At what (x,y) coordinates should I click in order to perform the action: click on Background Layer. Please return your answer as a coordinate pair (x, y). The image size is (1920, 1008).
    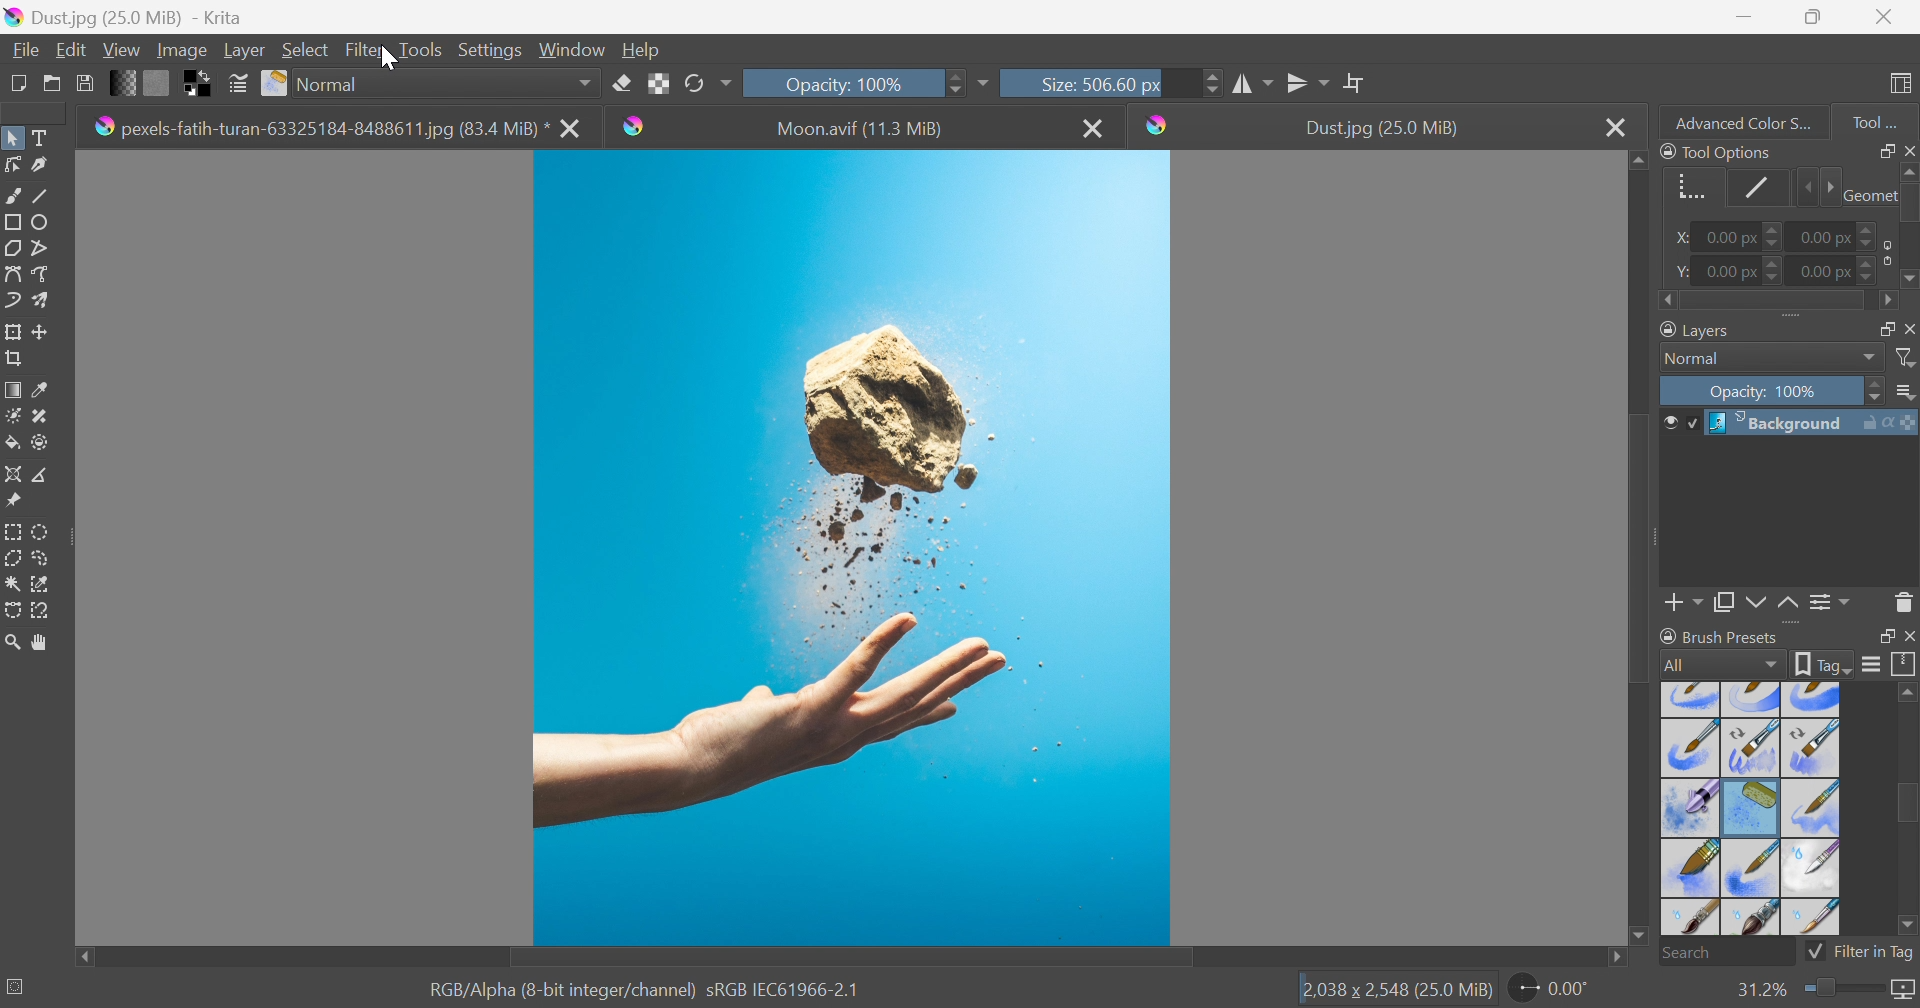
    Looking at the image, I should click on (1811, 423).